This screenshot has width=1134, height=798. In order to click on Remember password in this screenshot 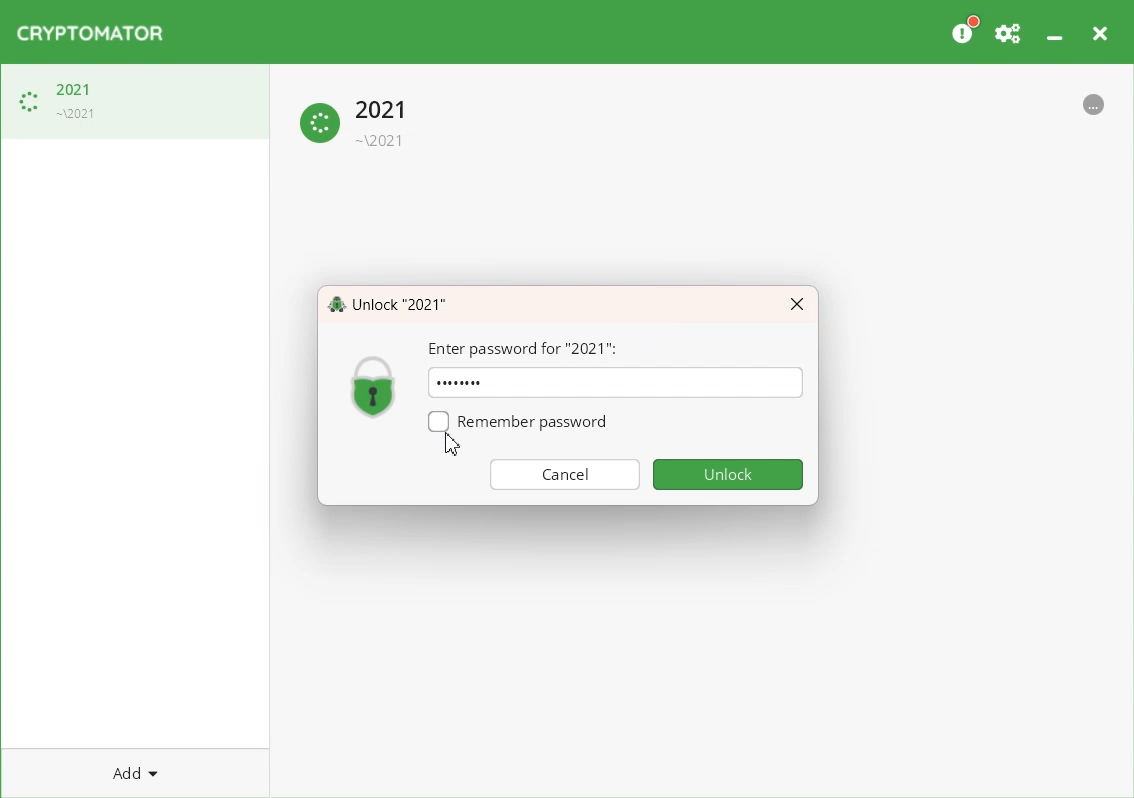, I will do `click(517, 422)`.